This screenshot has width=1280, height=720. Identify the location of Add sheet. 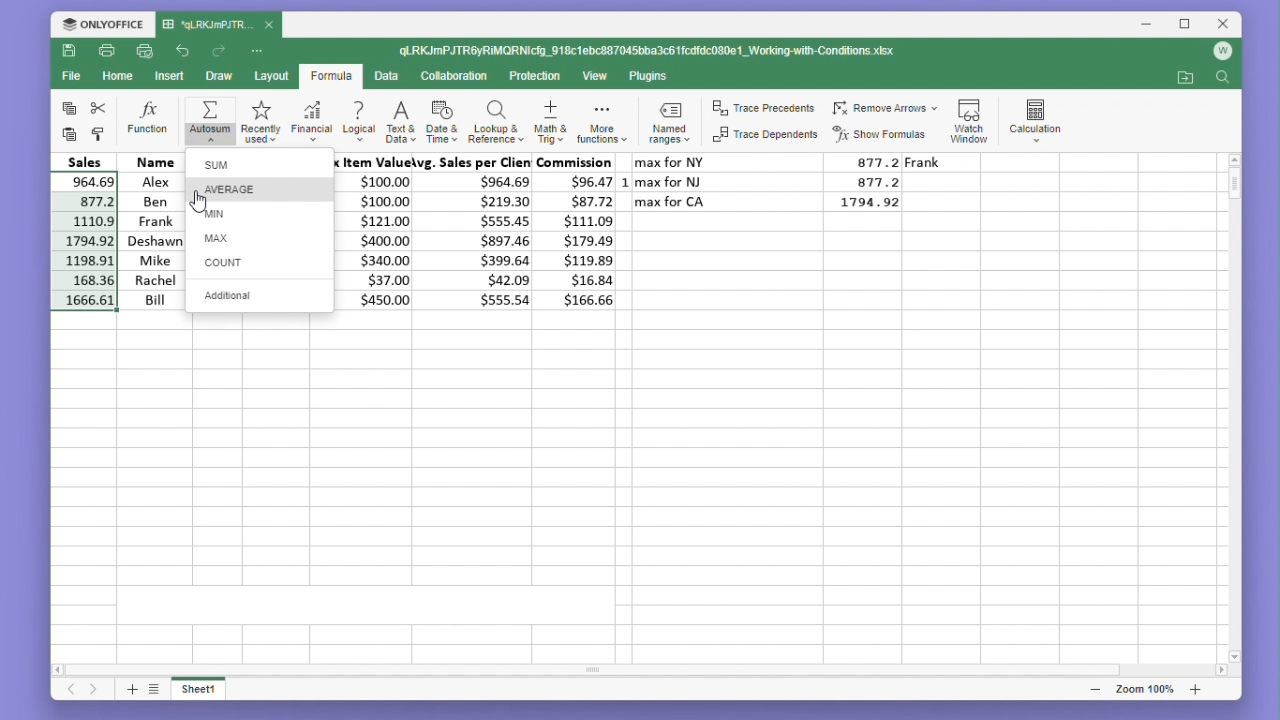
(130, 691).